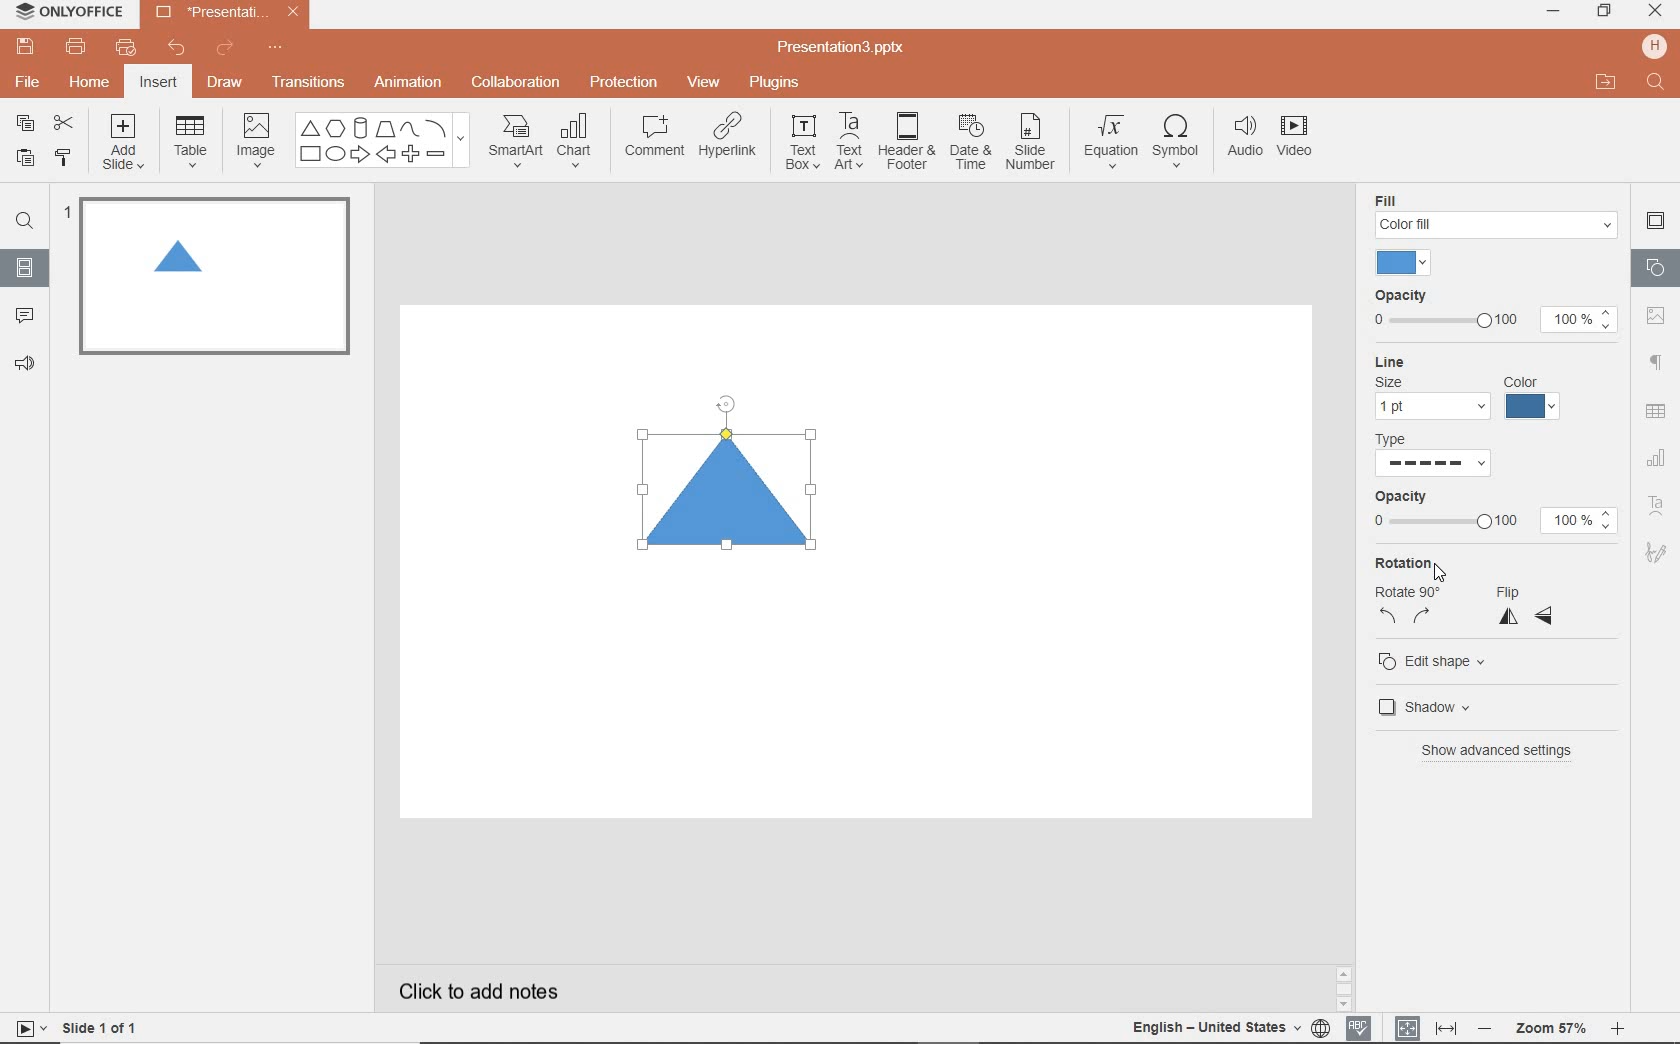 This screenshot has width=1680, height=1044. Describe the element at coordinates (191, 142) in the screenshot. I see `TABLE` at that location.